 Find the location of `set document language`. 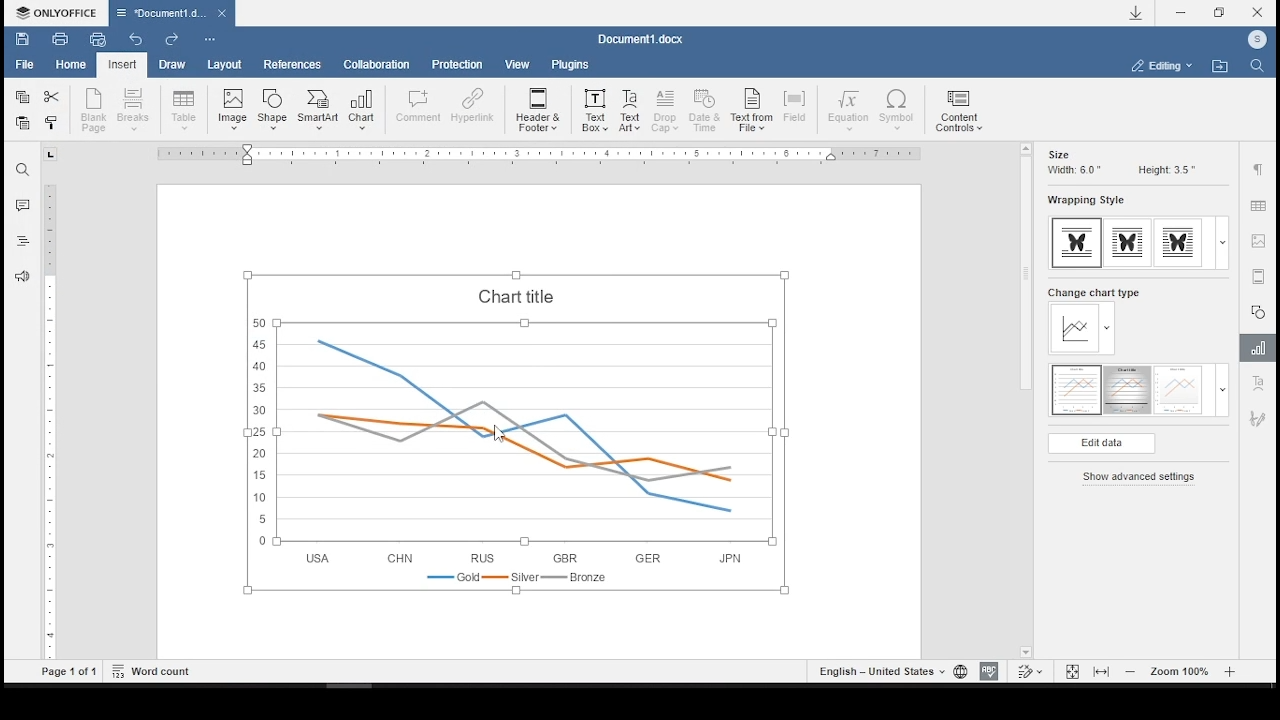

set document language is located at coordinates (959, 671).